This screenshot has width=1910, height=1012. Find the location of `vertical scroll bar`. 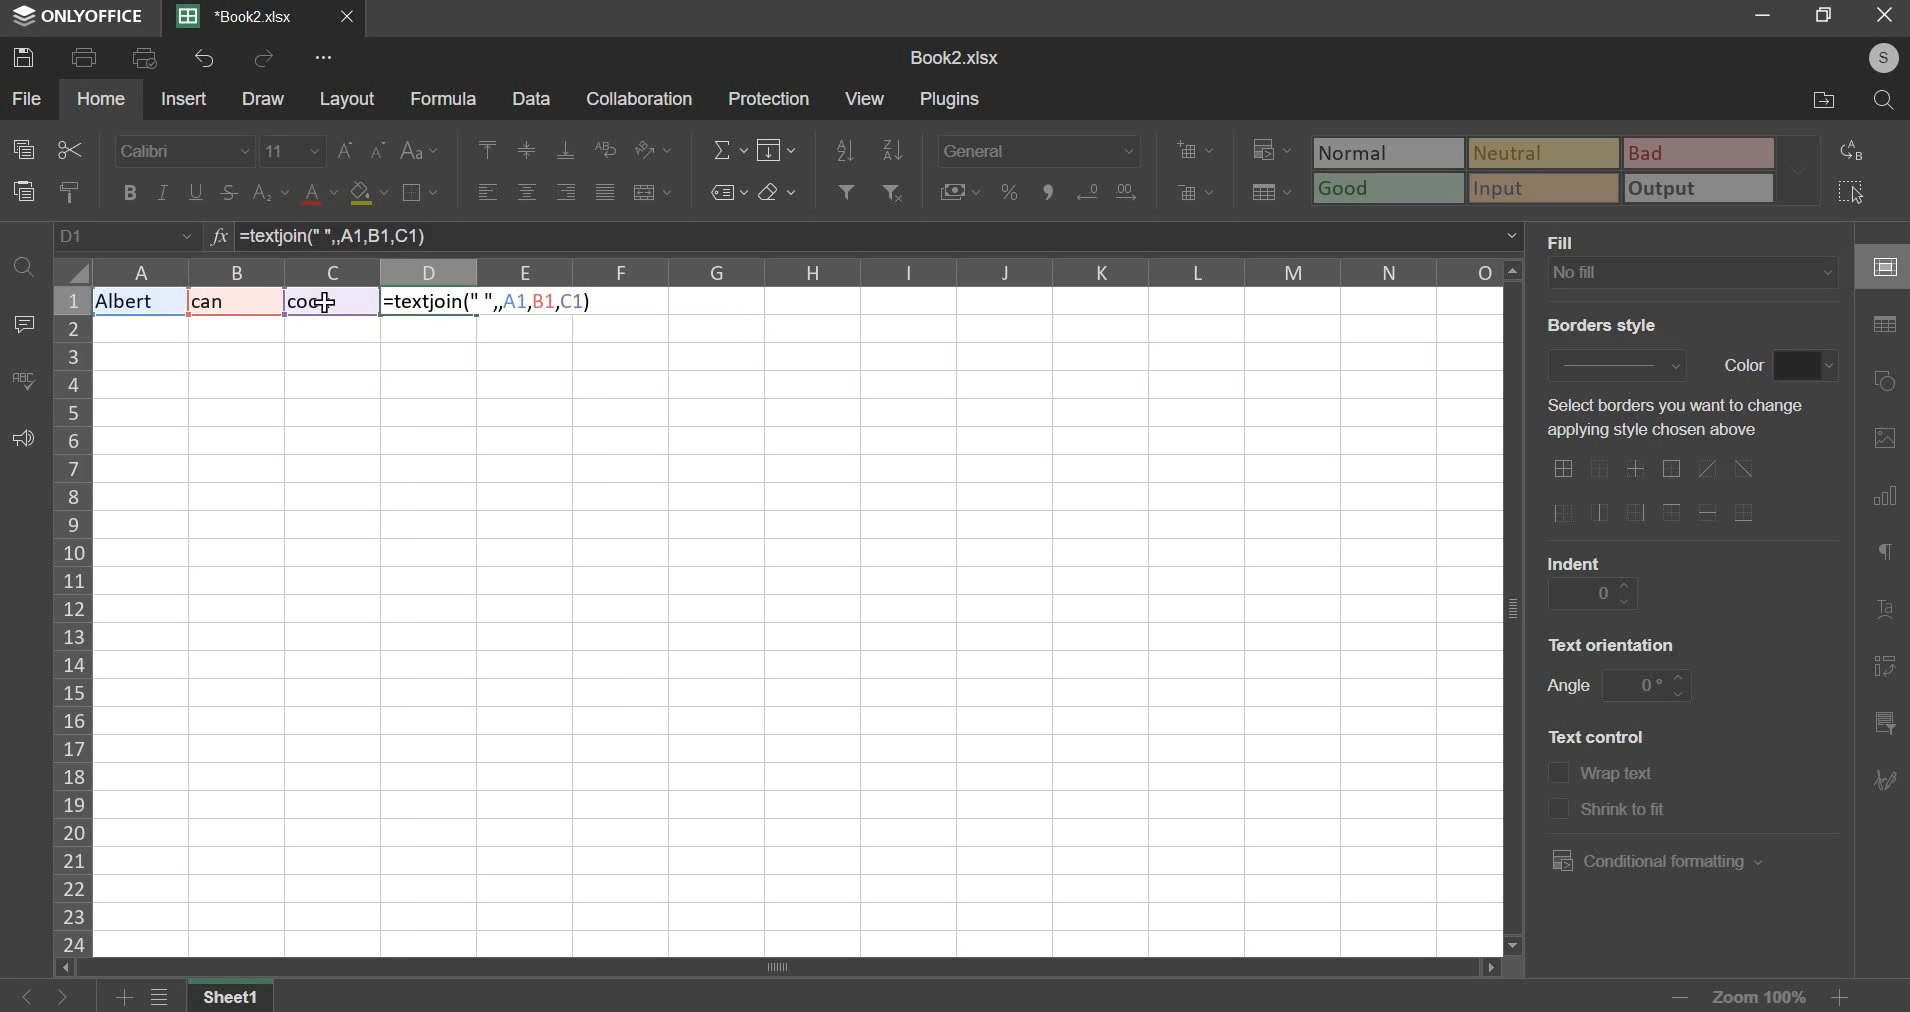

vertical scroll bar is located at coordinates (1517, 606).